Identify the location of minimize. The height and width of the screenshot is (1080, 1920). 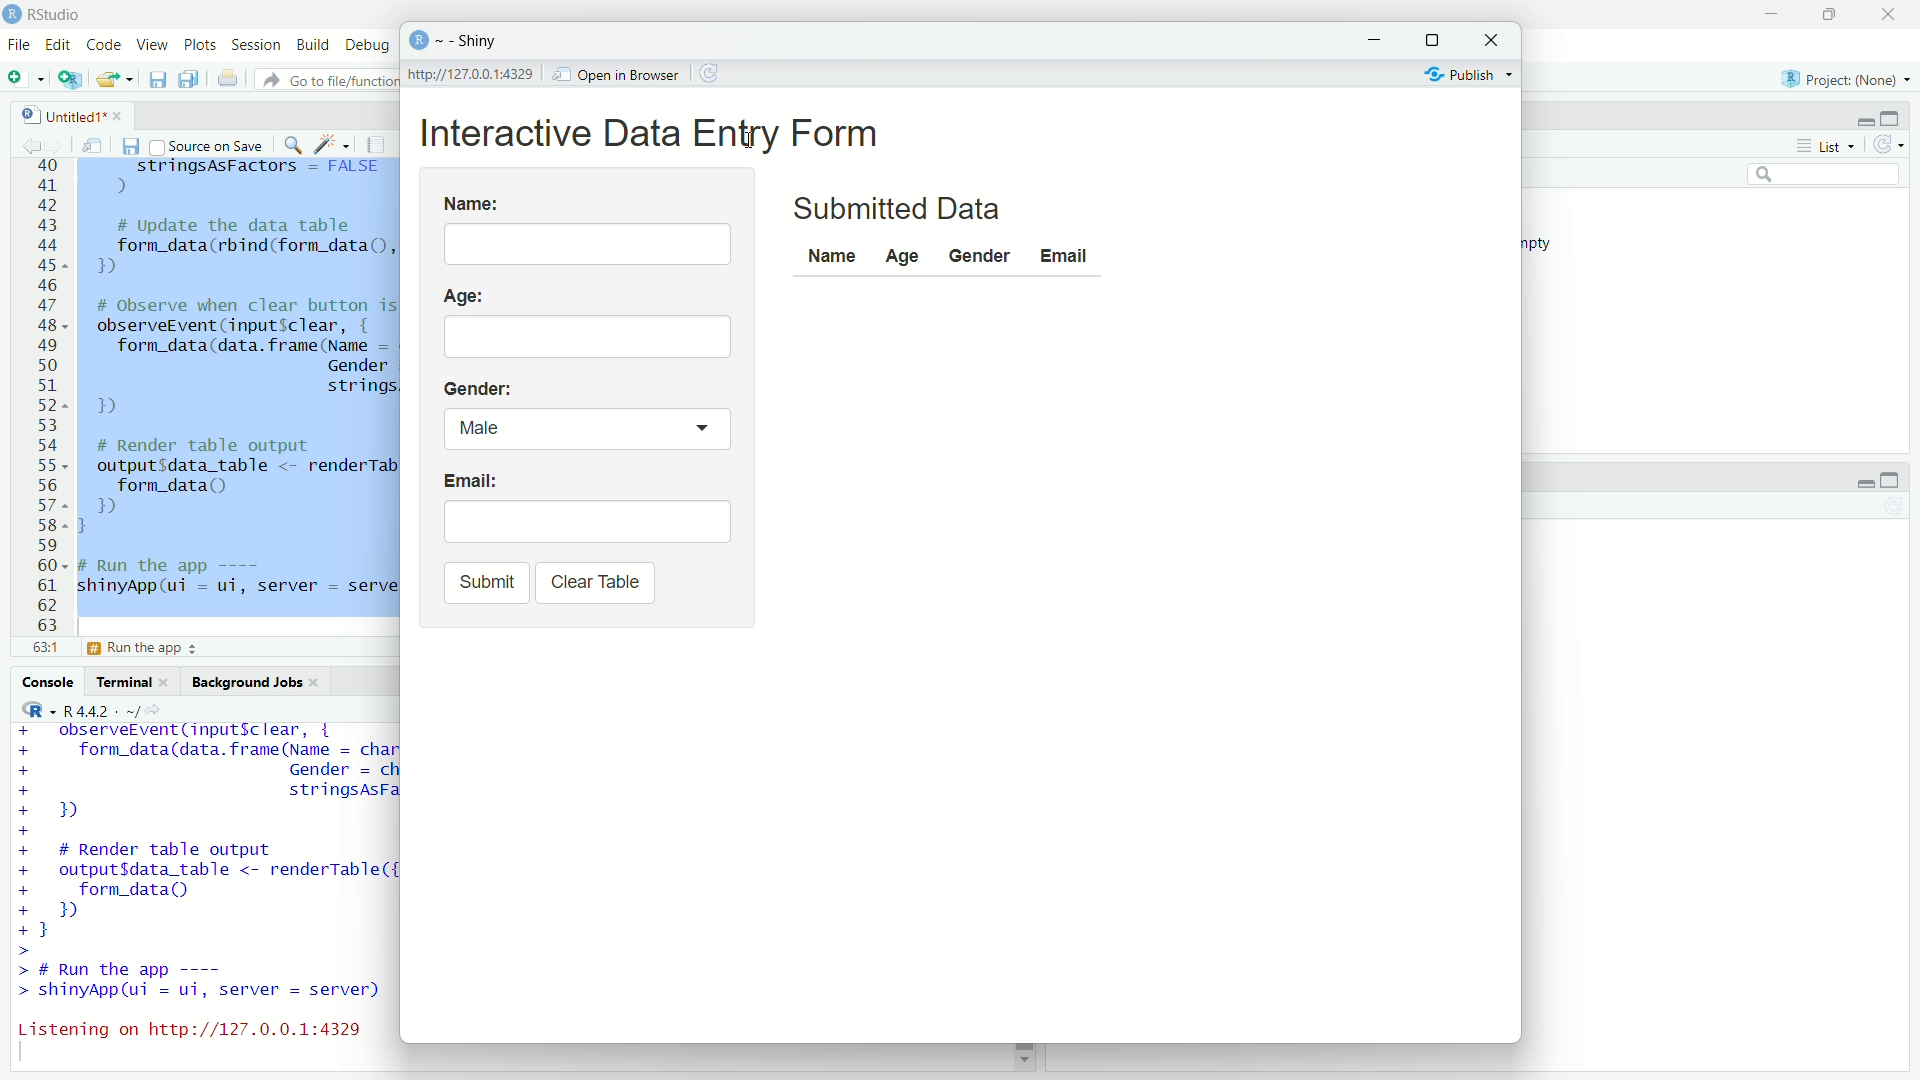
(1775, 13).